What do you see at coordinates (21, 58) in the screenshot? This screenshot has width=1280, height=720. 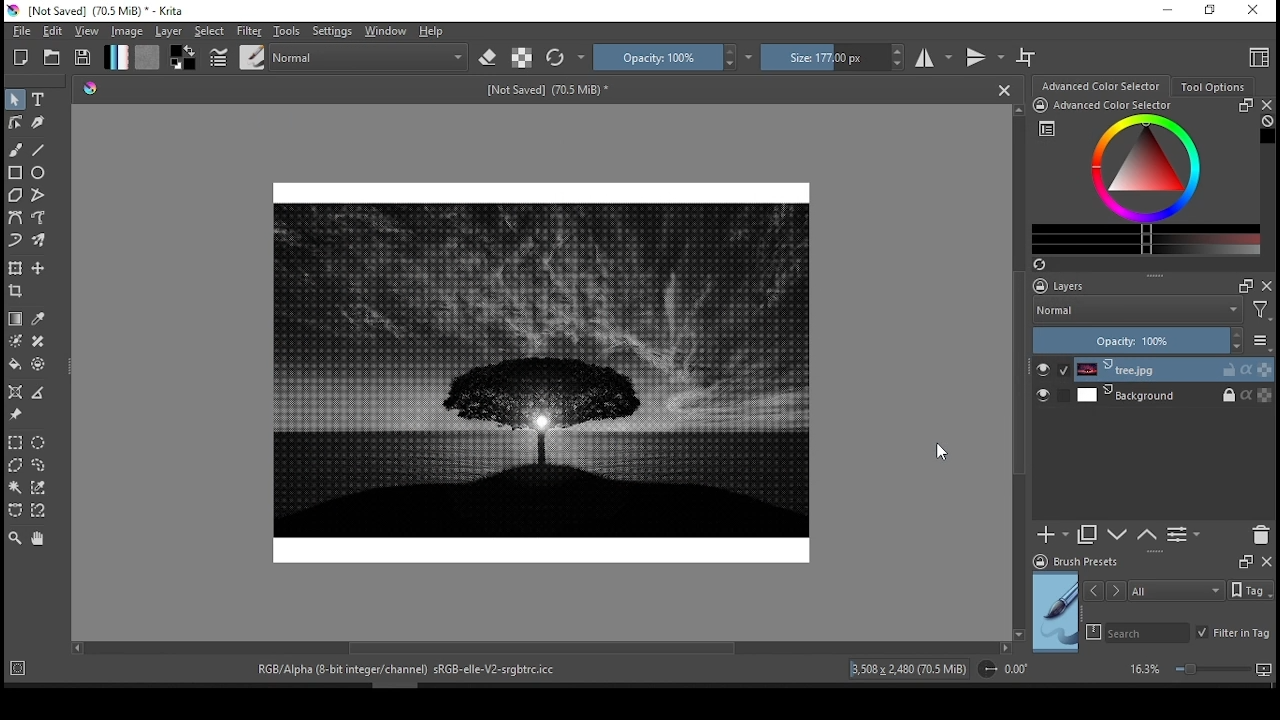 I see `new` at bounding box center [21, 58].